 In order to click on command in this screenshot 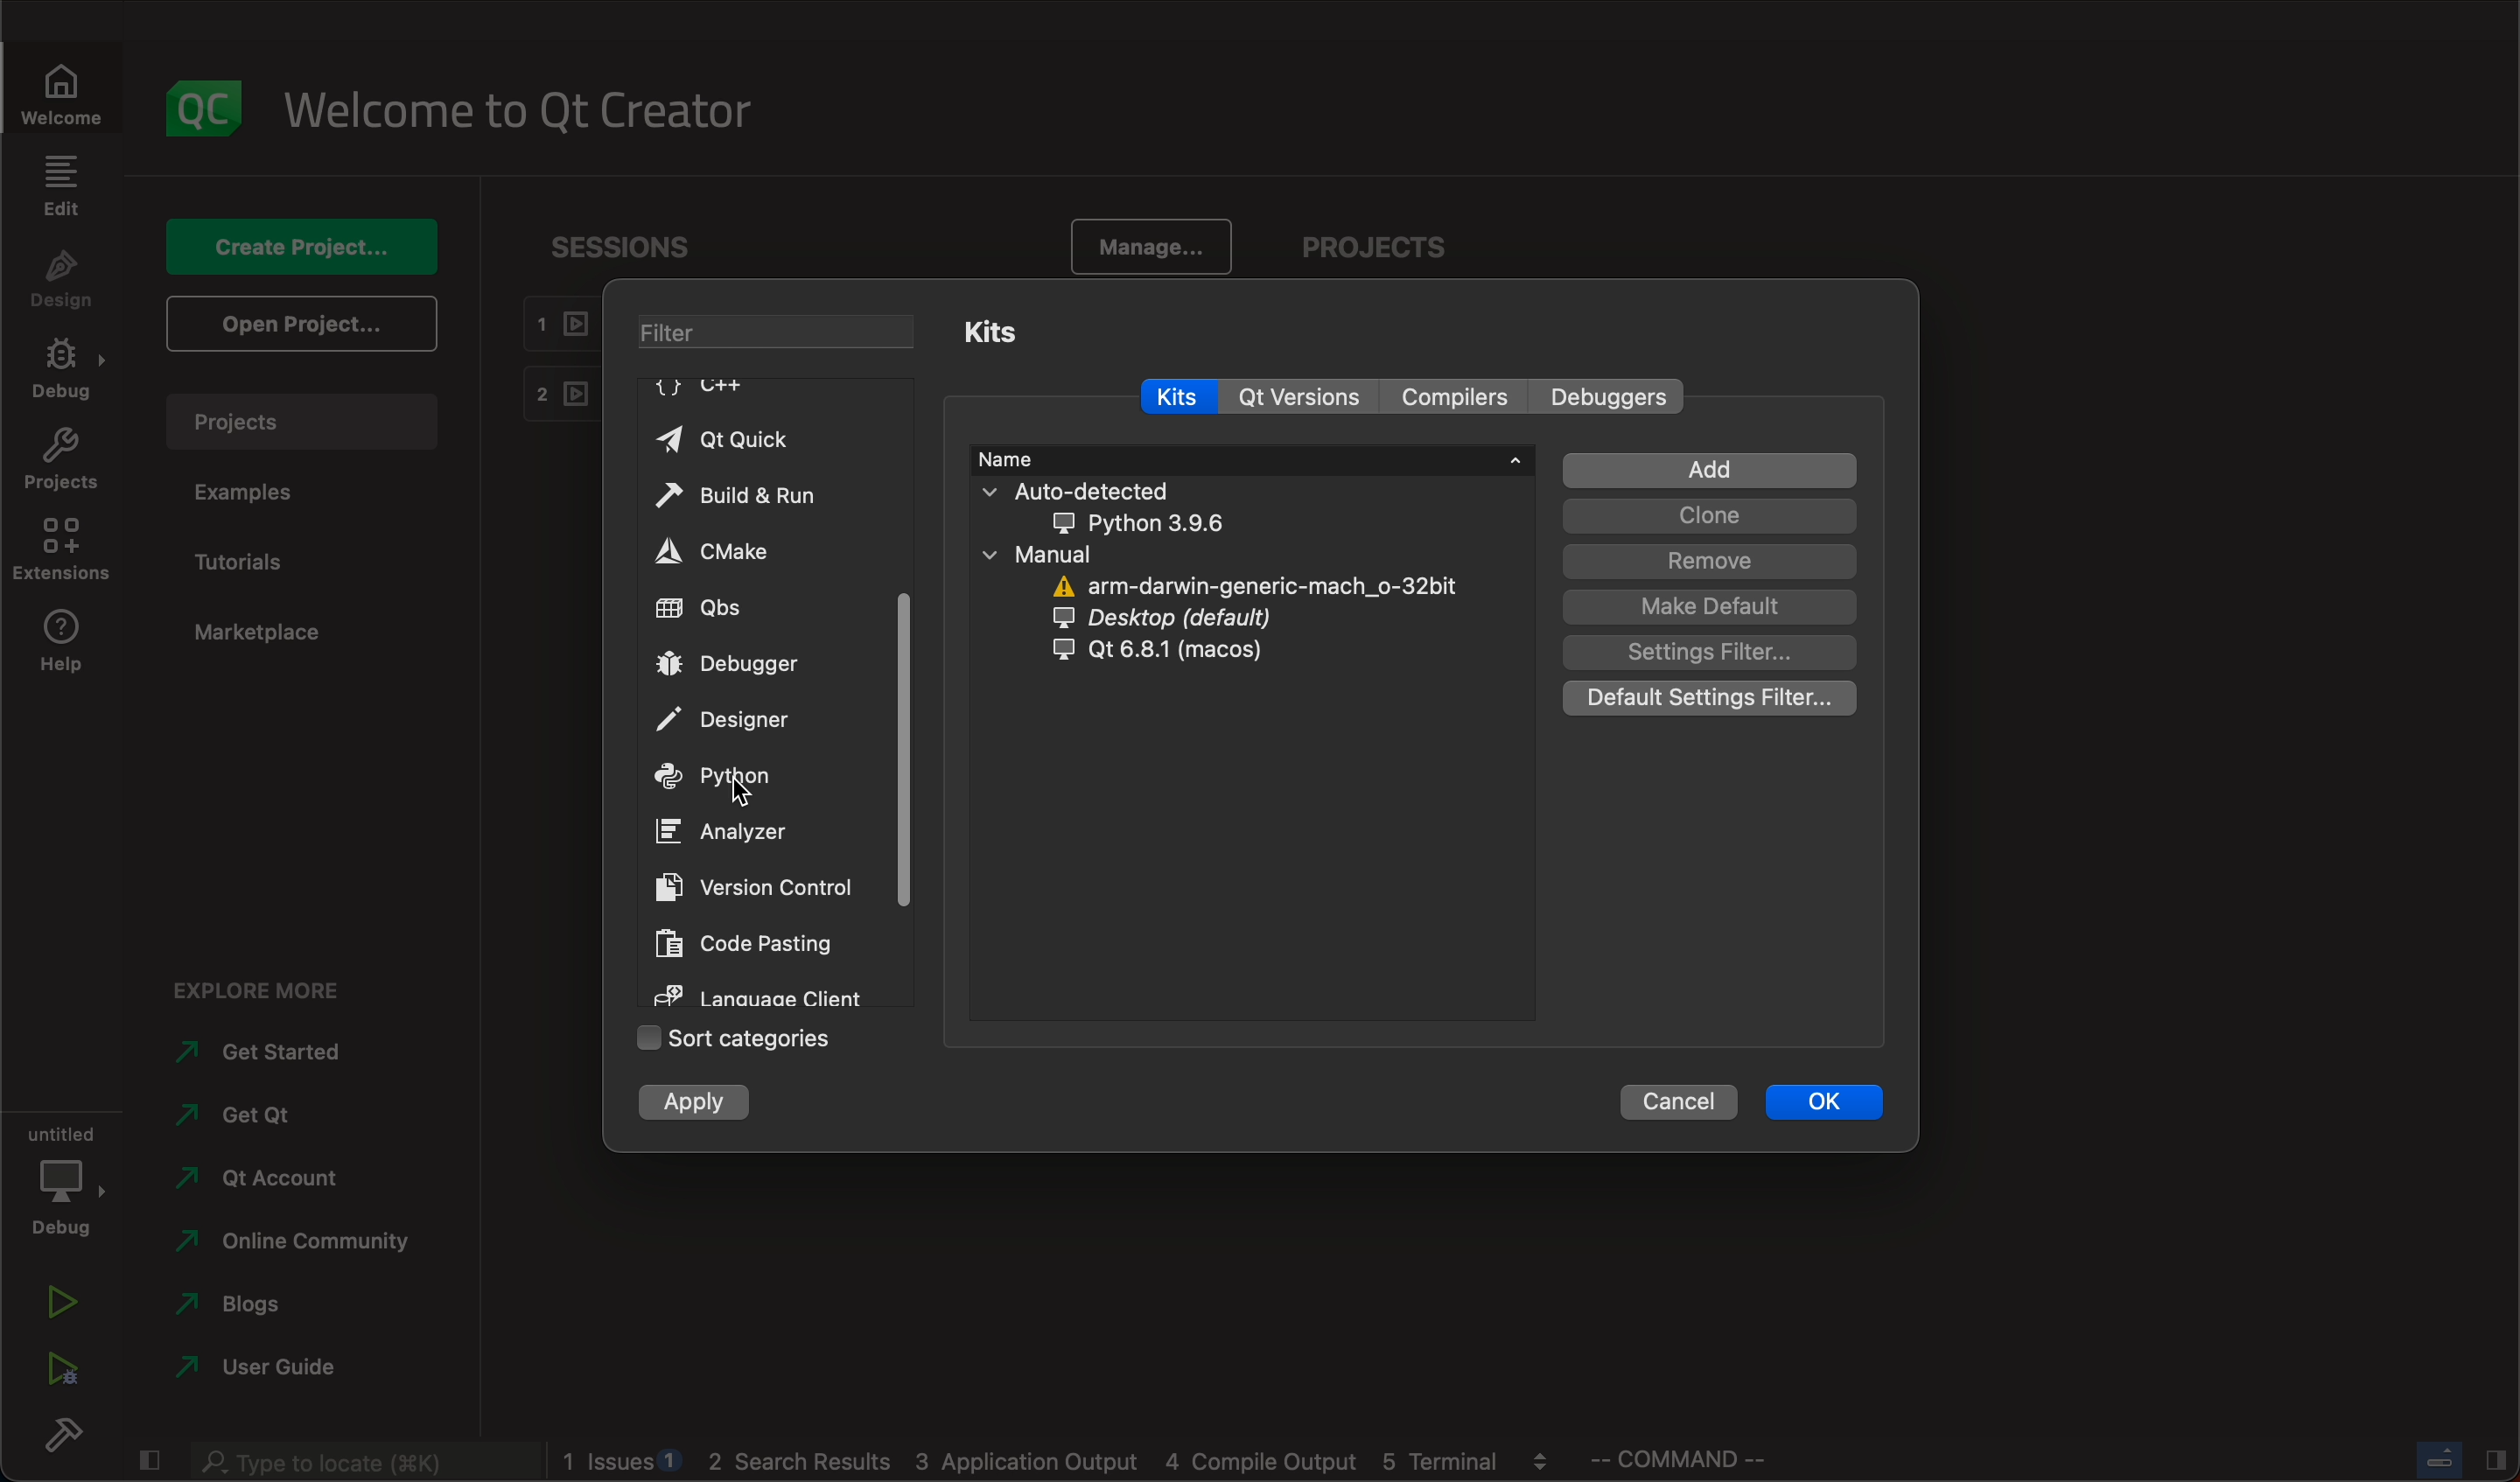, I will do `click(1677, 1458)`.